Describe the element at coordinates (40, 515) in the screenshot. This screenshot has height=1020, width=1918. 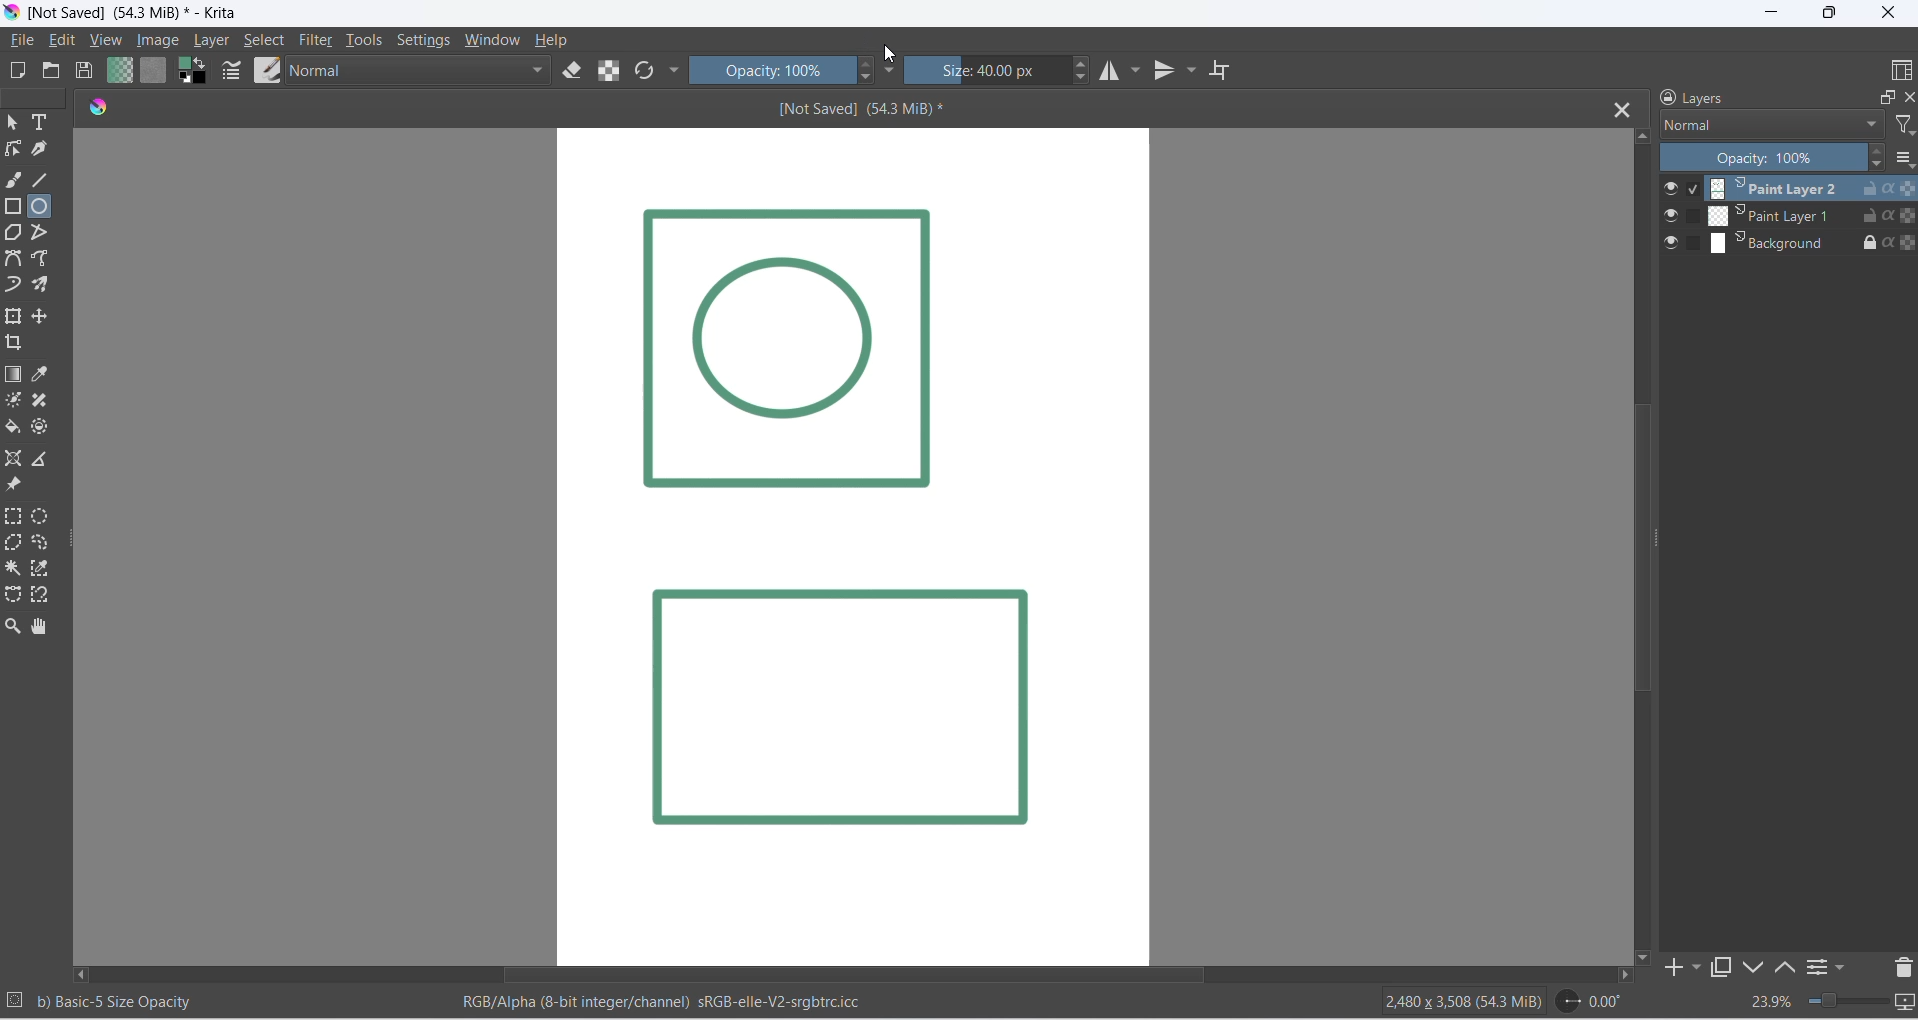
I see `elliptical selection tool` at that location.